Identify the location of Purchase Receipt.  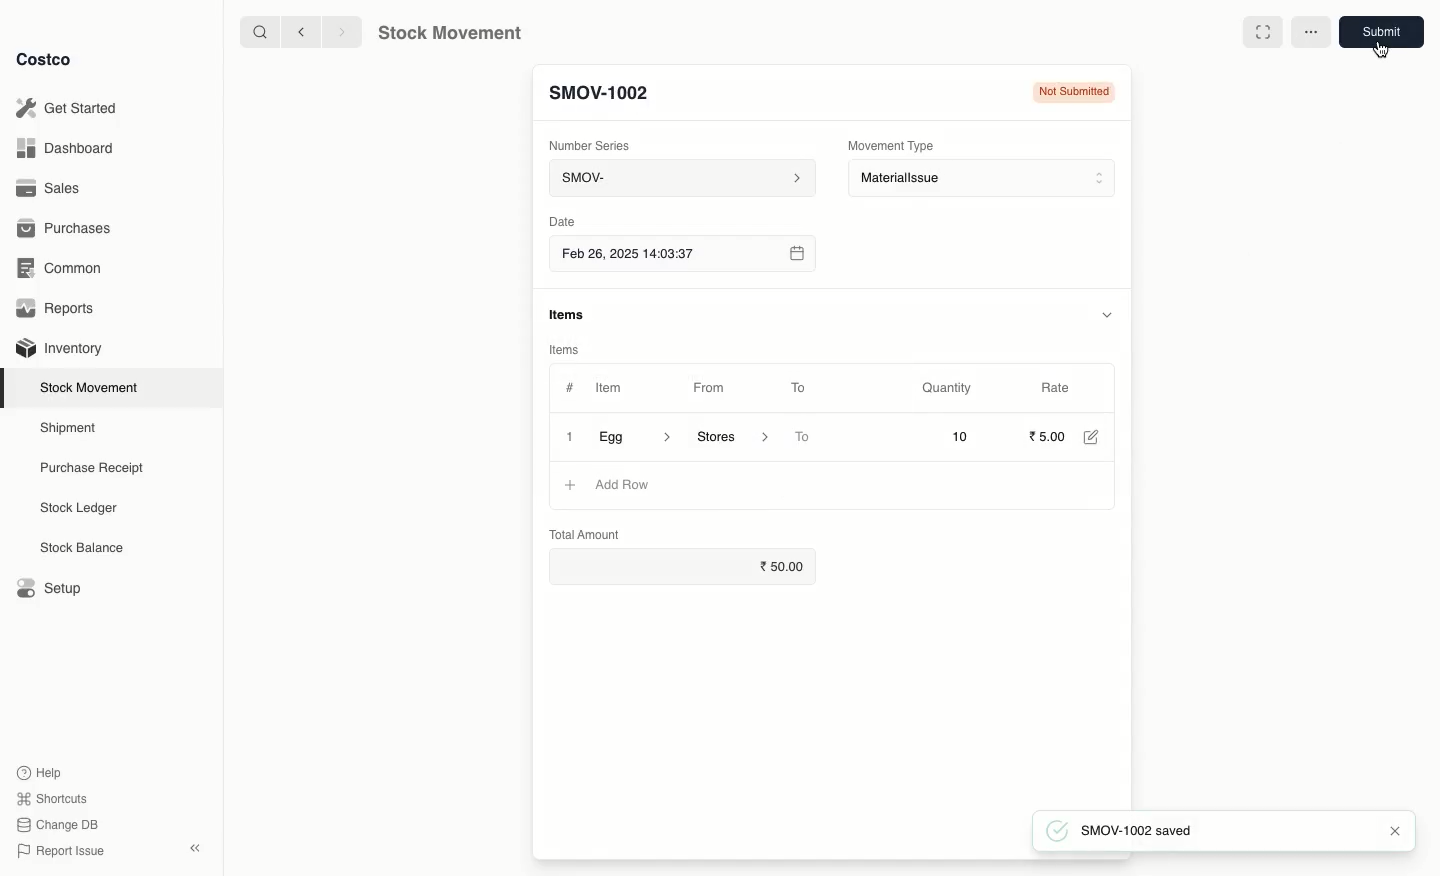
(97, 467).